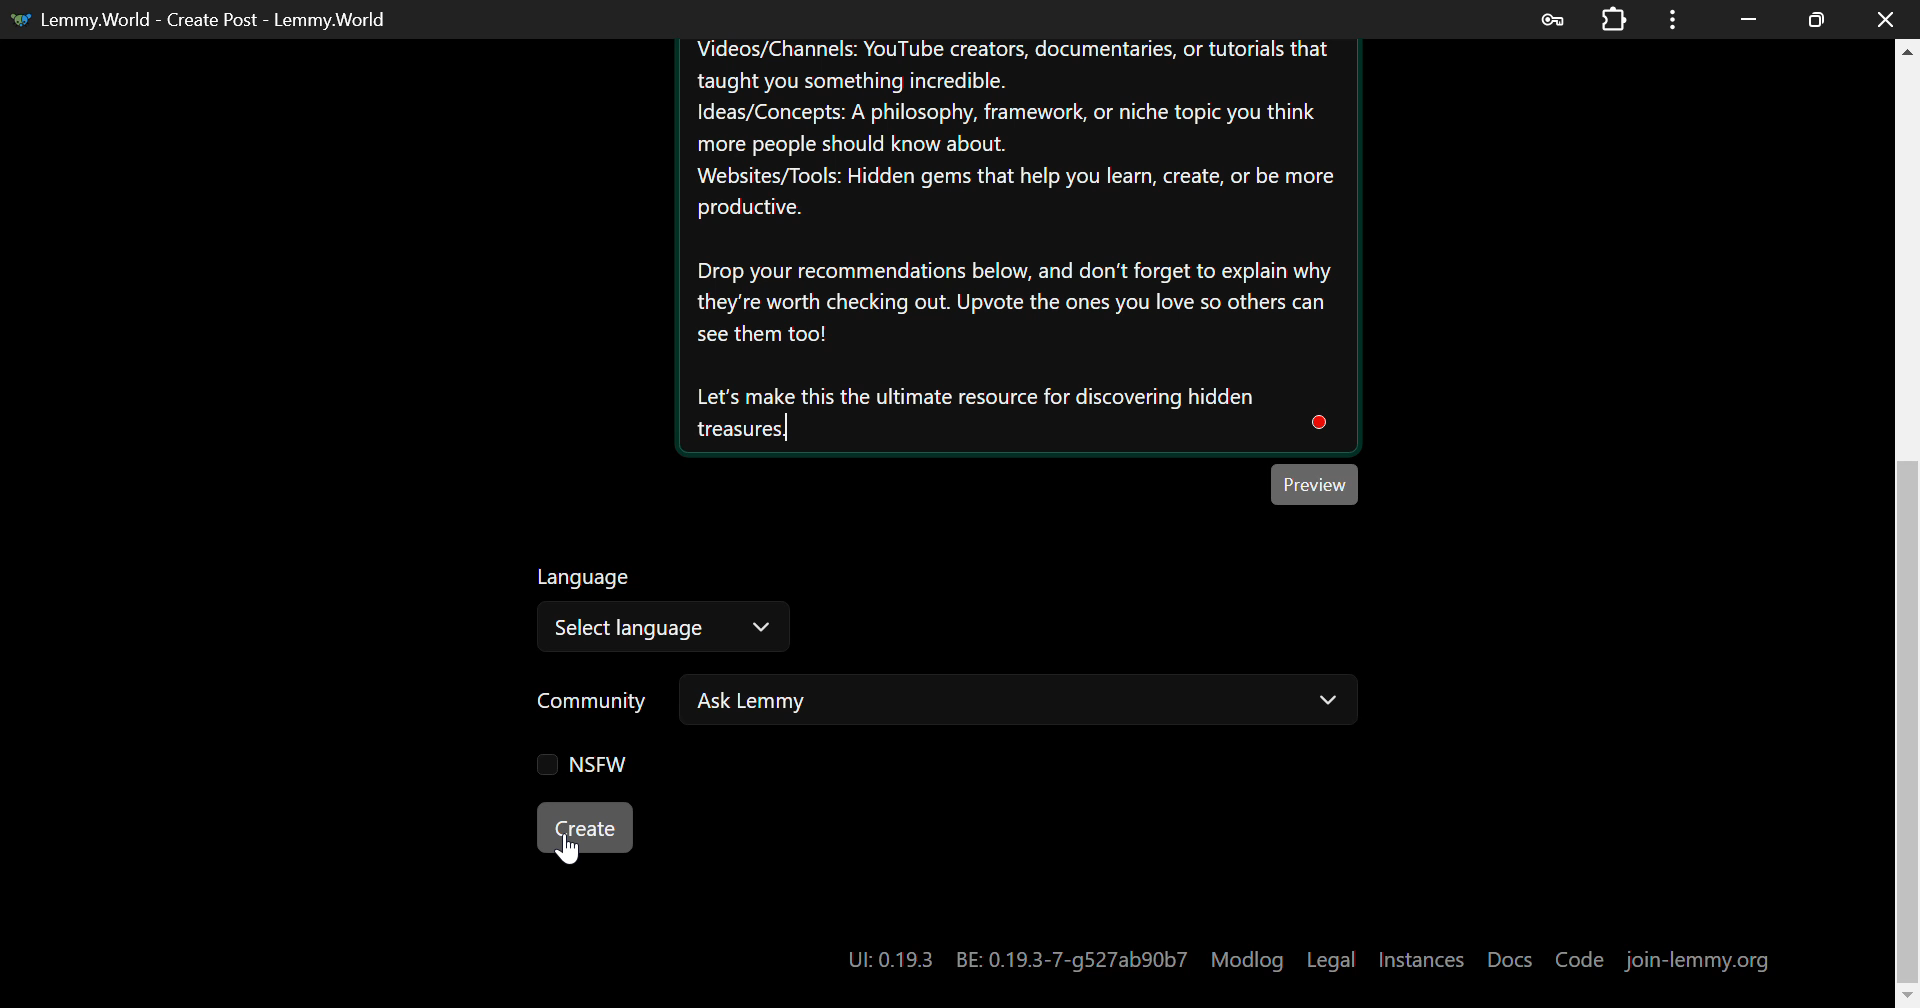 The image size is (1920, 1008). What do you see at coordinates (923, 708) in the screenshot?
I see `Community: Ask Lemmy` at bounding box center [923, 708].